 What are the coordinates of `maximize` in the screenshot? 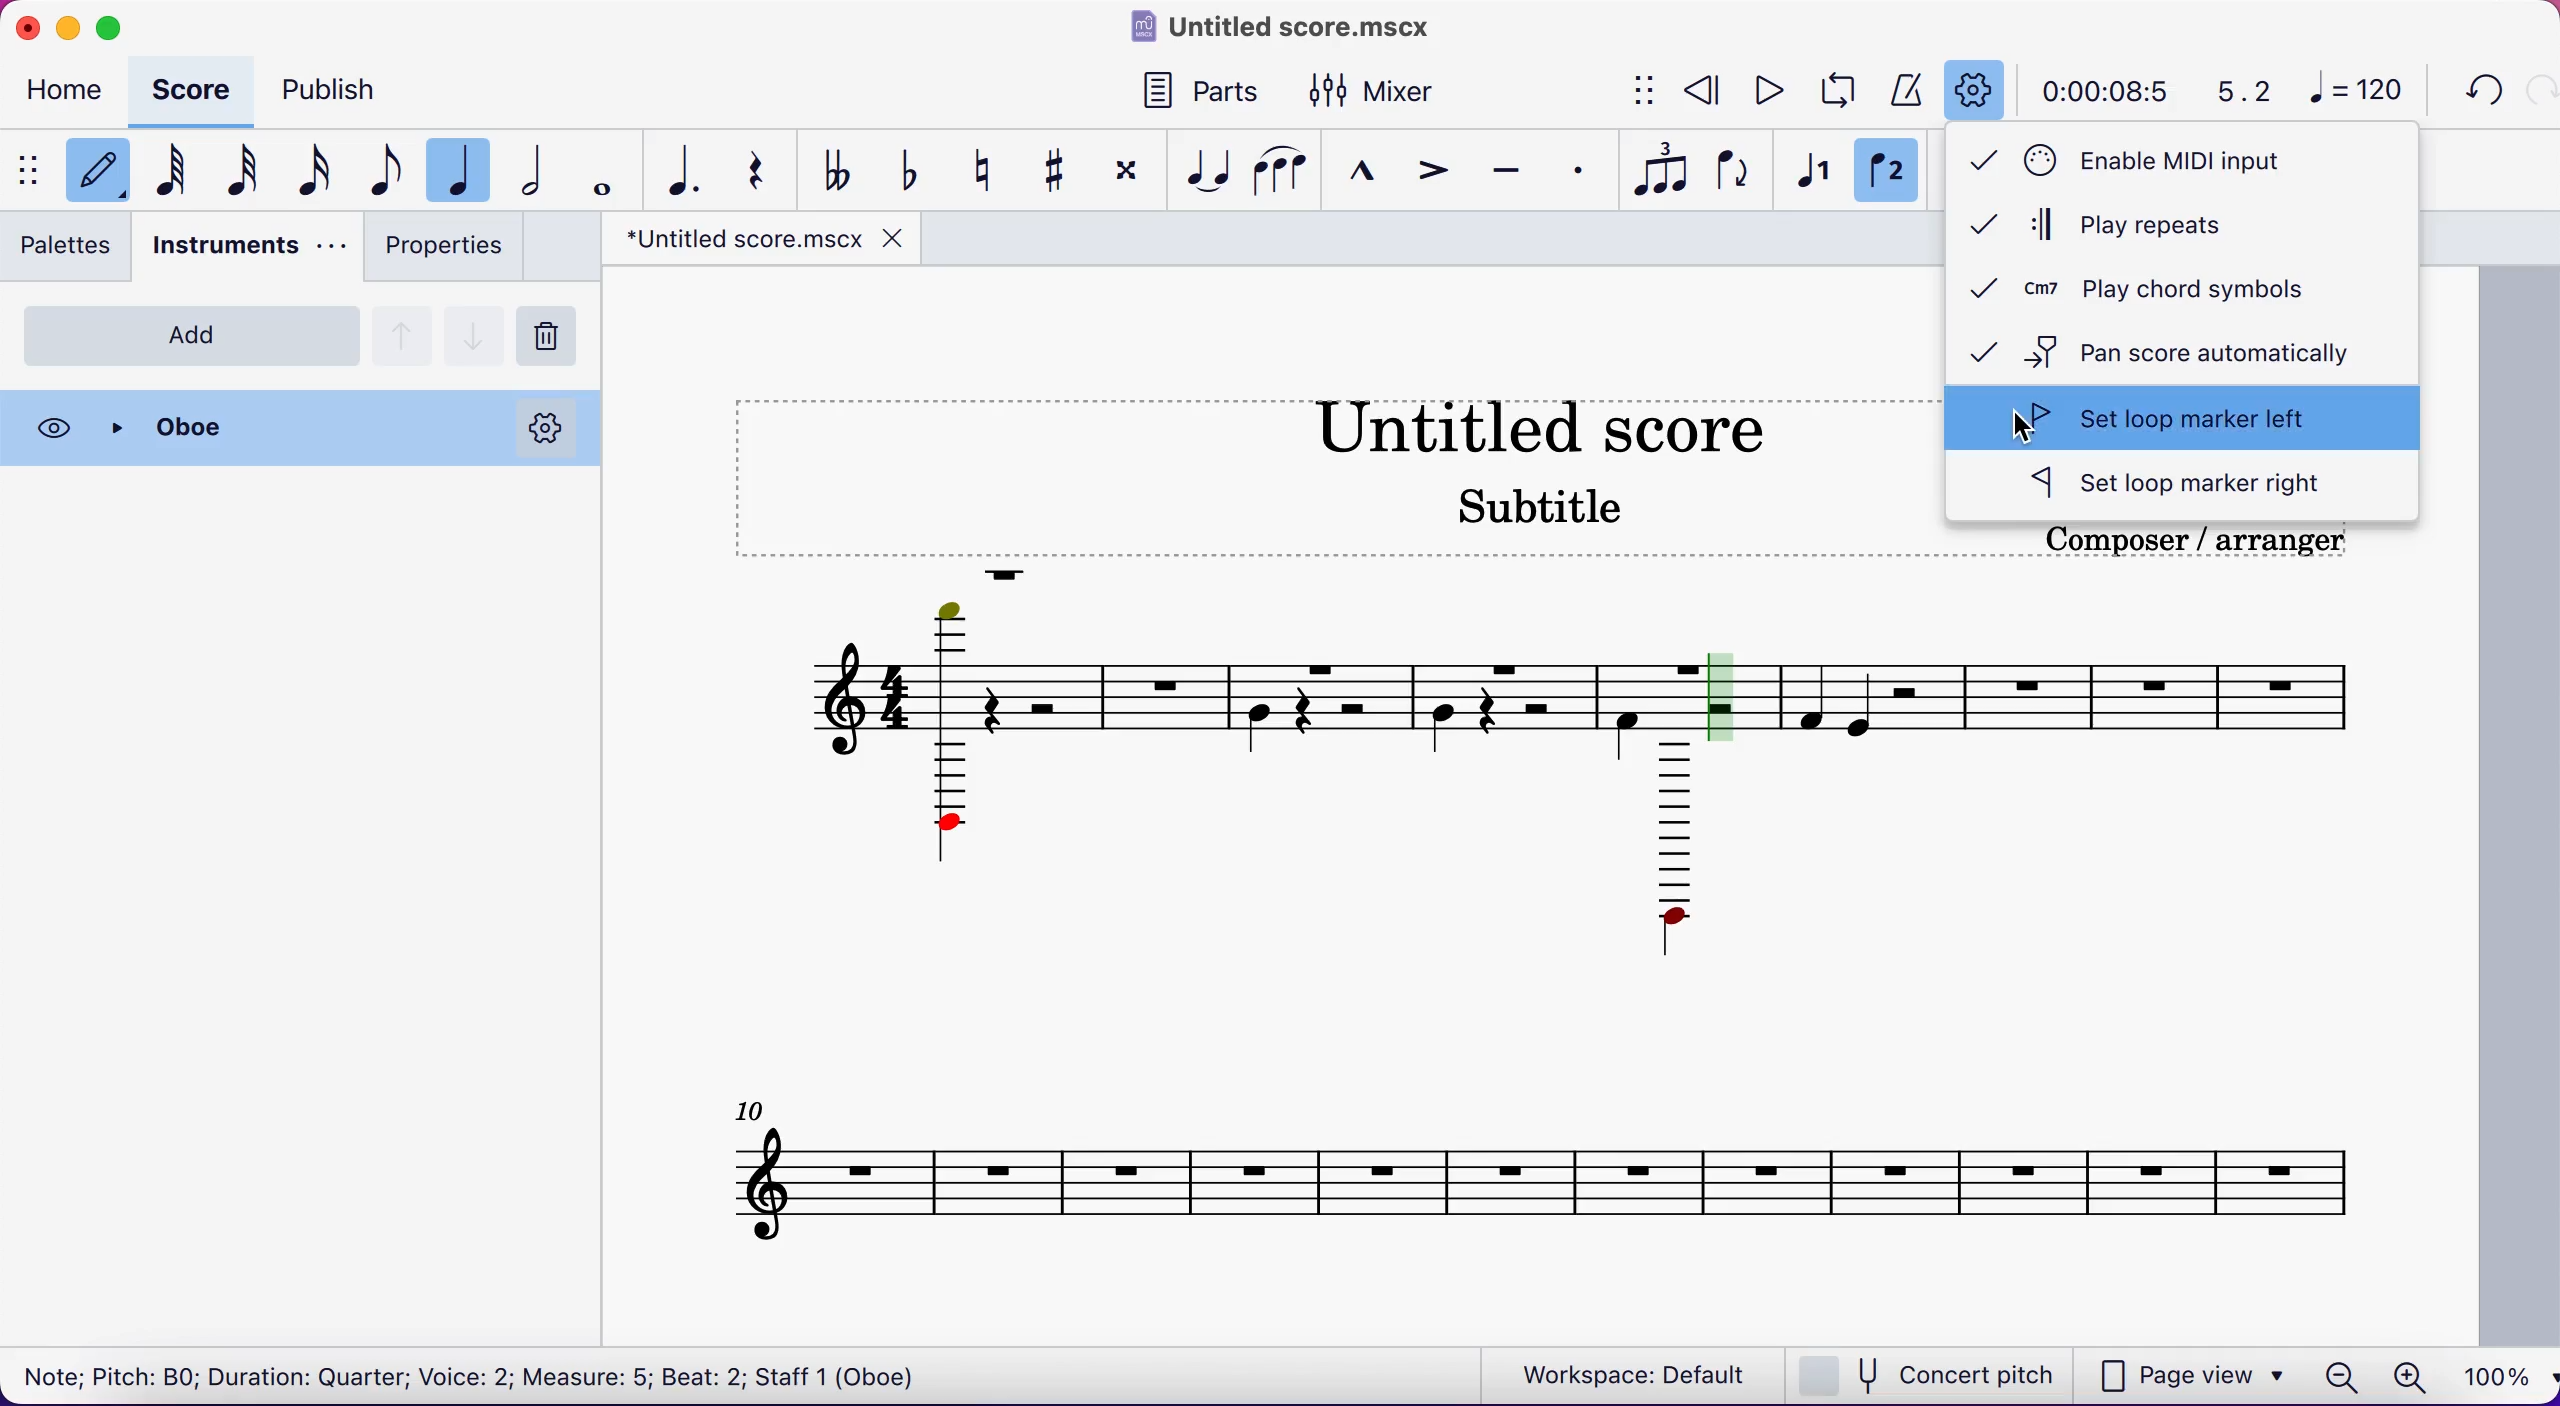 It's located at (117, 23).